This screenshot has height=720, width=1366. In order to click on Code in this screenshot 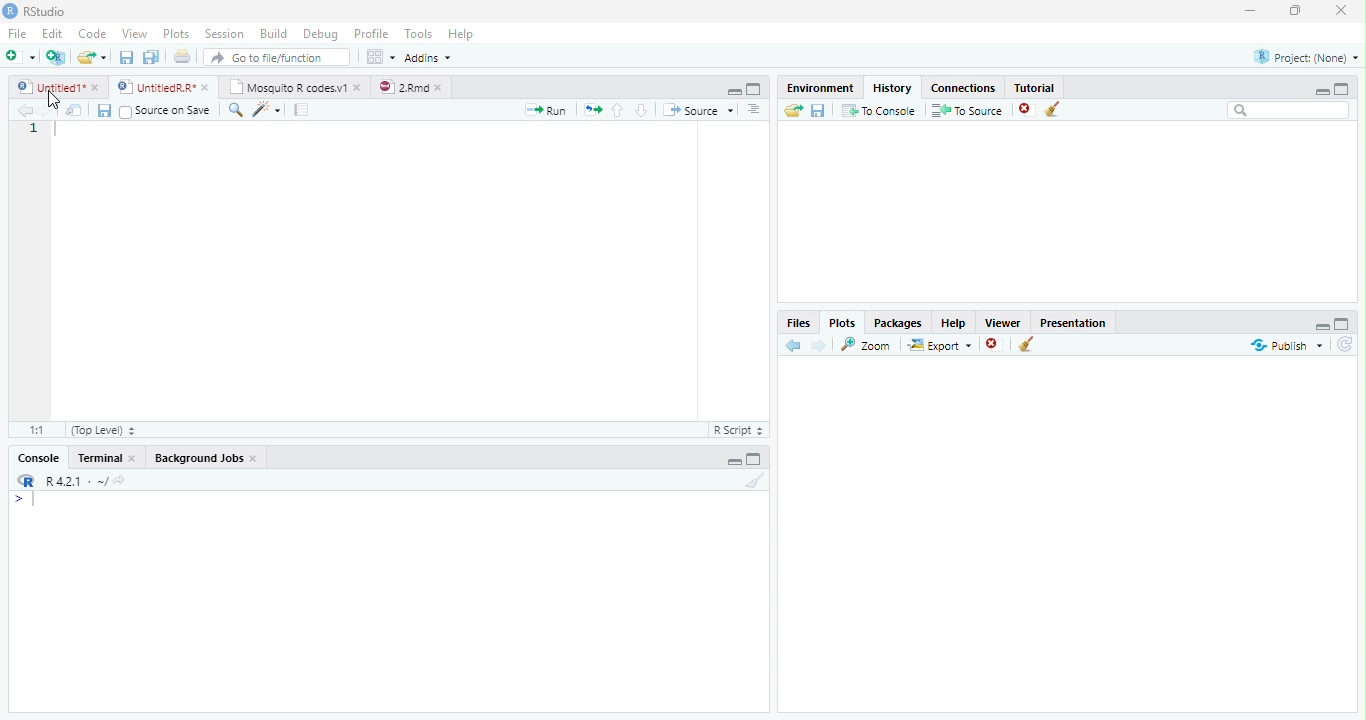, I will do `click(94, 31)`.